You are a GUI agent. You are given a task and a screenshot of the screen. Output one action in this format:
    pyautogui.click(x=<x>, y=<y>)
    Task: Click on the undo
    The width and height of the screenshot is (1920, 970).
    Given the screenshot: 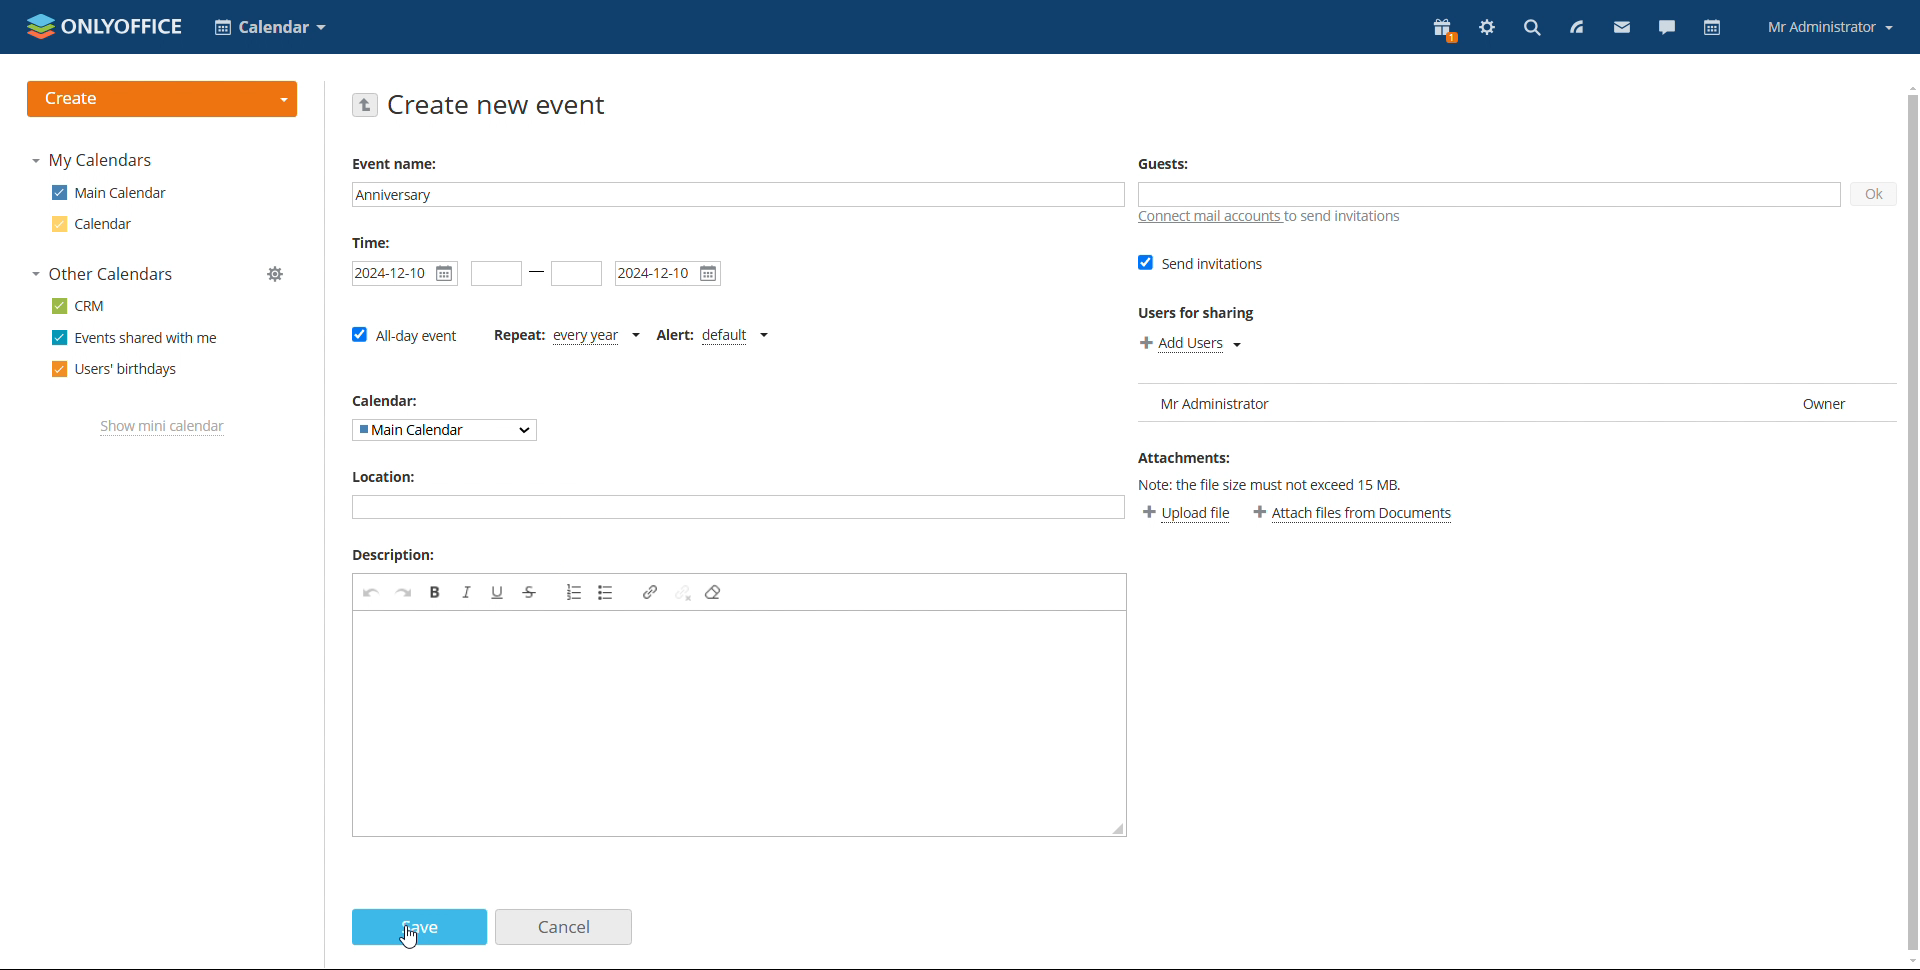 What is the action you would take?
    pyautogui.click(x=371, y=591)
    